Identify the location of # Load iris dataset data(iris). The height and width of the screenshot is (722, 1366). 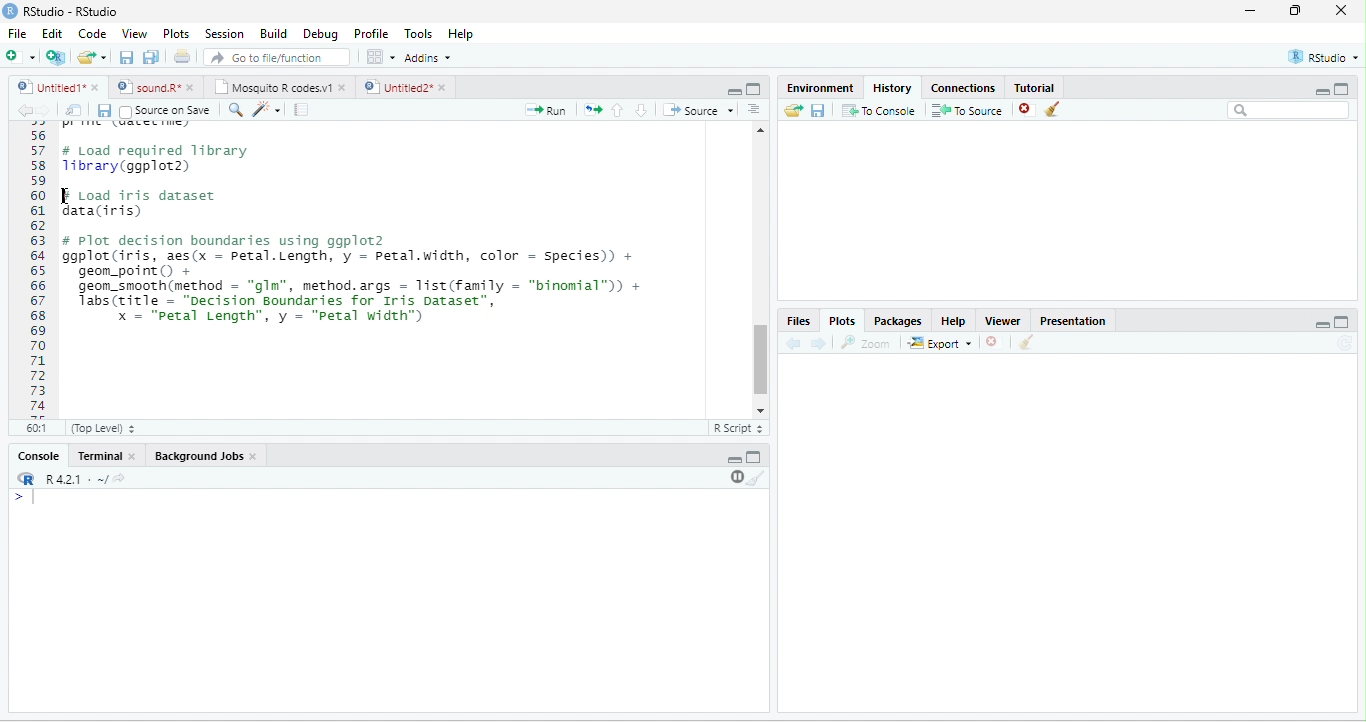
(145, 203).